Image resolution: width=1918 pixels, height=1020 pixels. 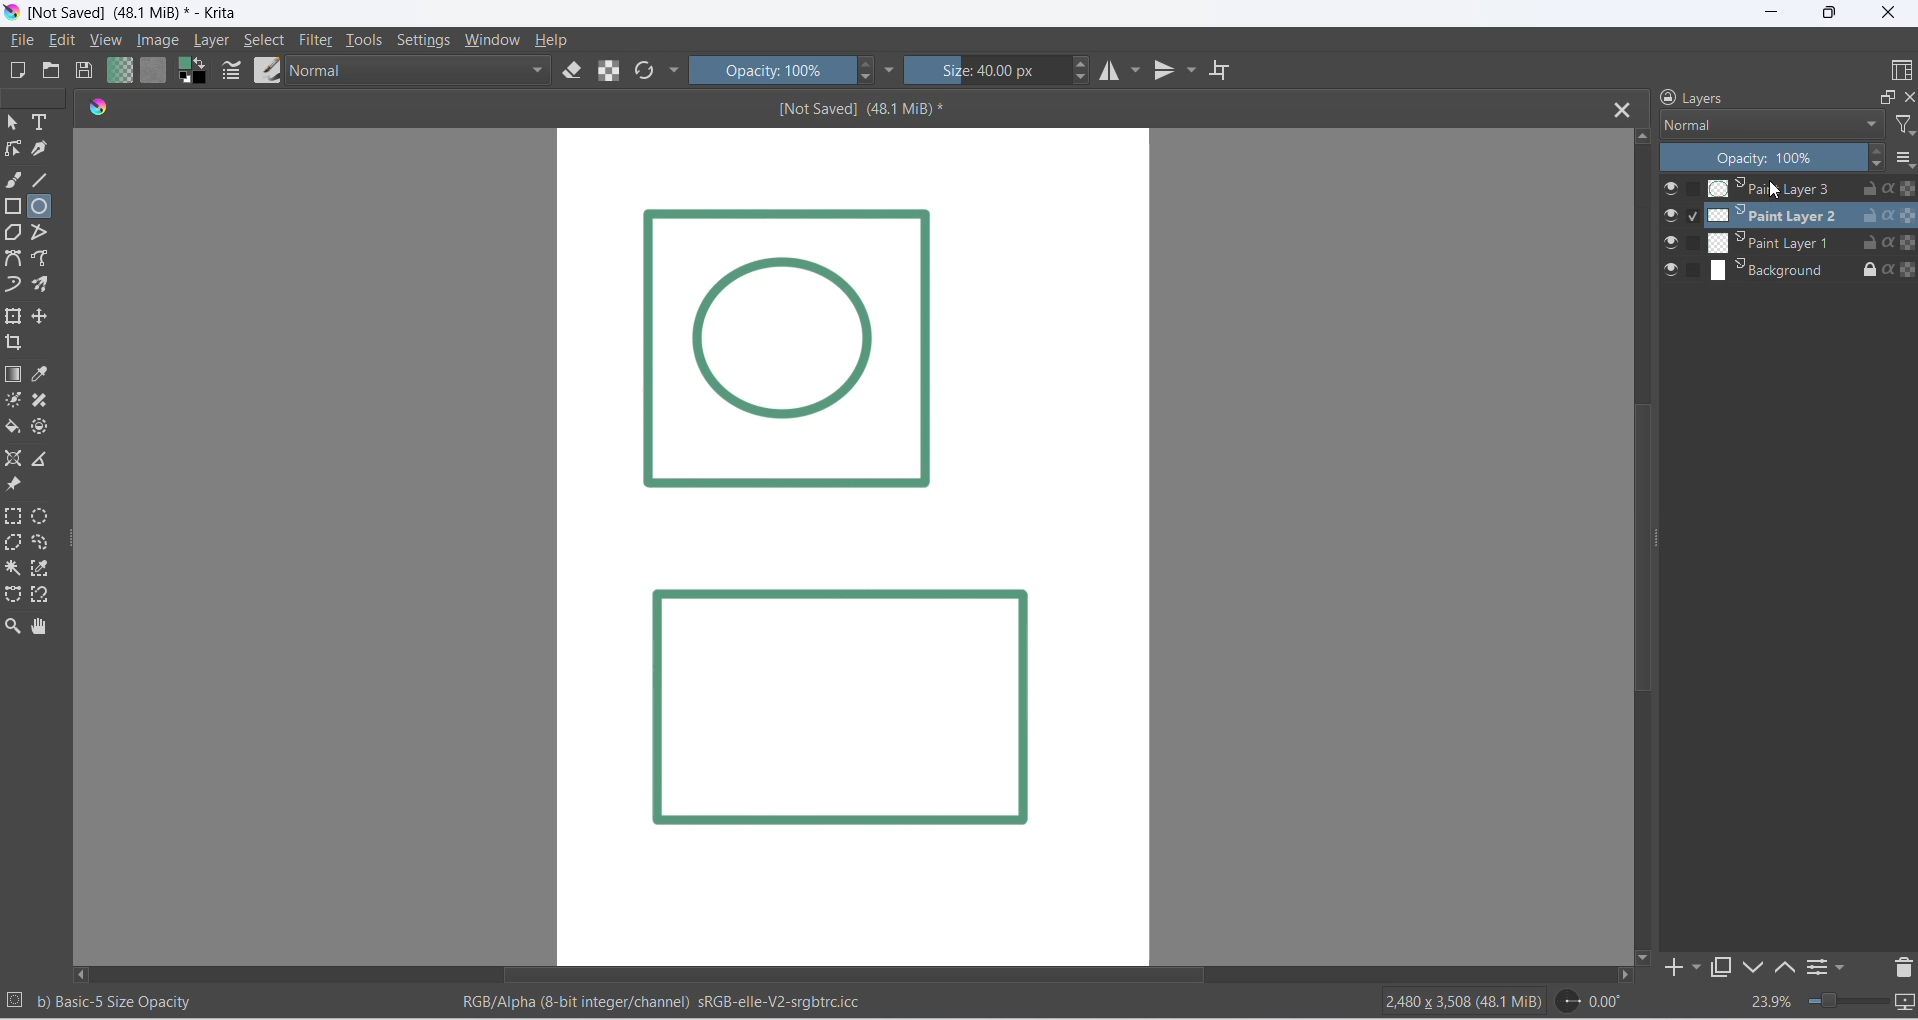 I want to click on mask tool, so click(x=14, y=401).